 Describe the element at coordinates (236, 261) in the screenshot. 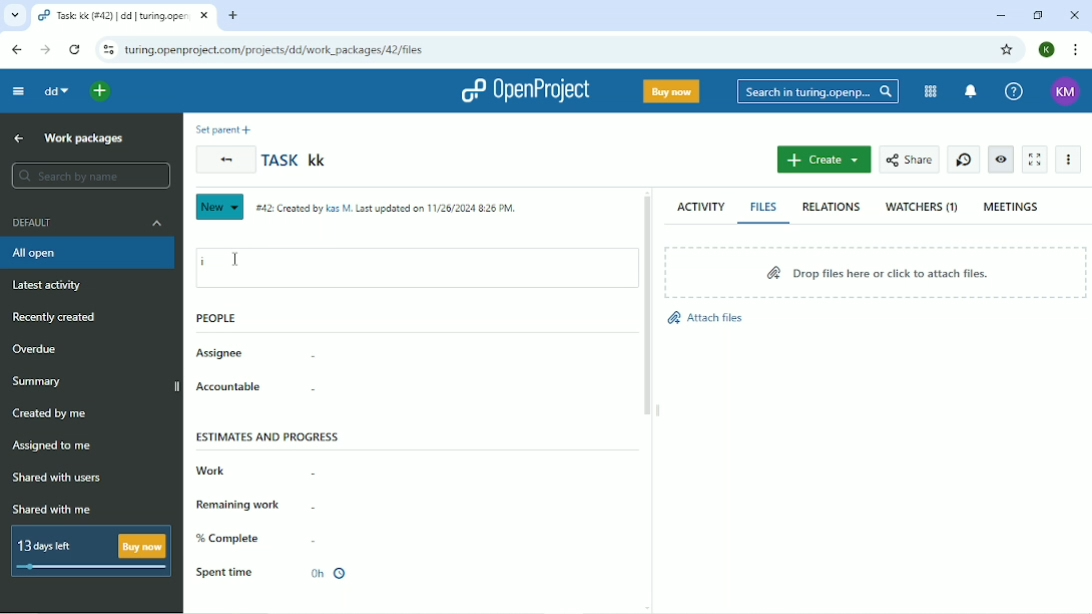

I see `Cursor` at that location.